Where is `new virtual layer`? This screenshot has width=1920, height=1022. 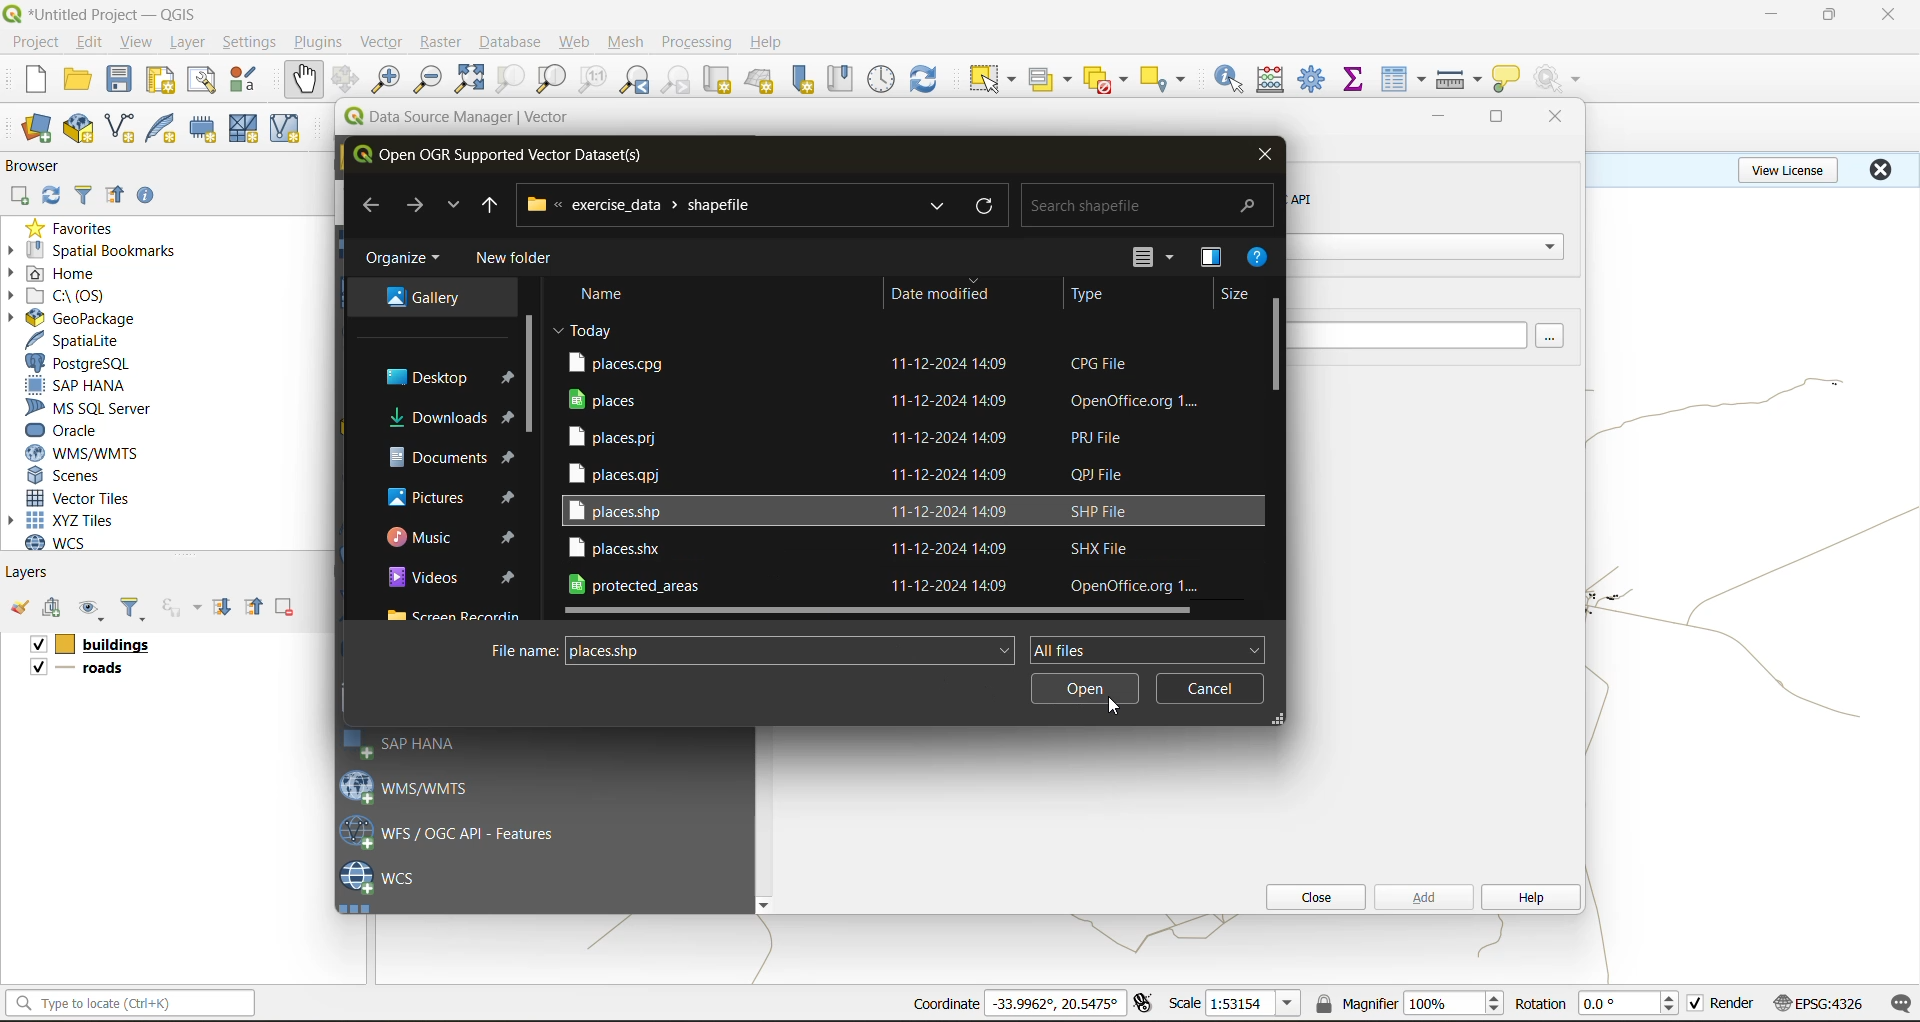
new virtual layer is located at coordinates (288, 130).